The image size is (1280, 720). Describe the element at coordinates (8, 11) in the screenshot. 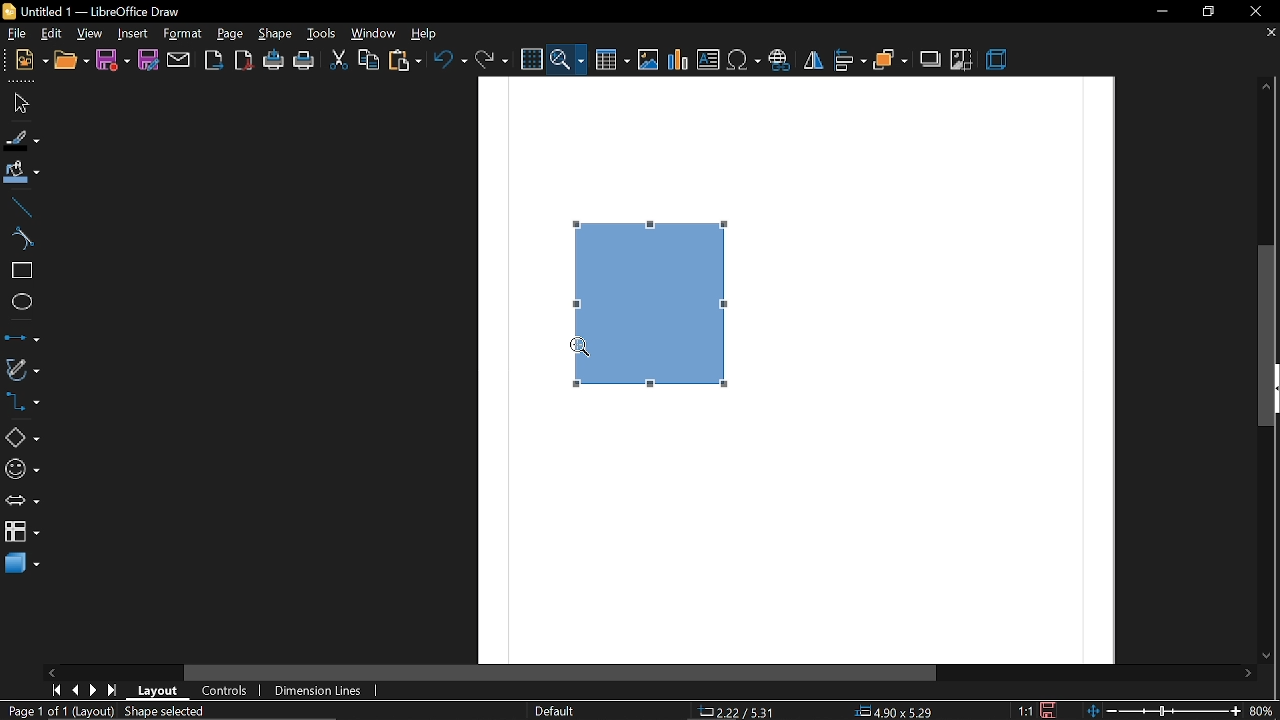

I see `libreoffice draw logo` at that location.